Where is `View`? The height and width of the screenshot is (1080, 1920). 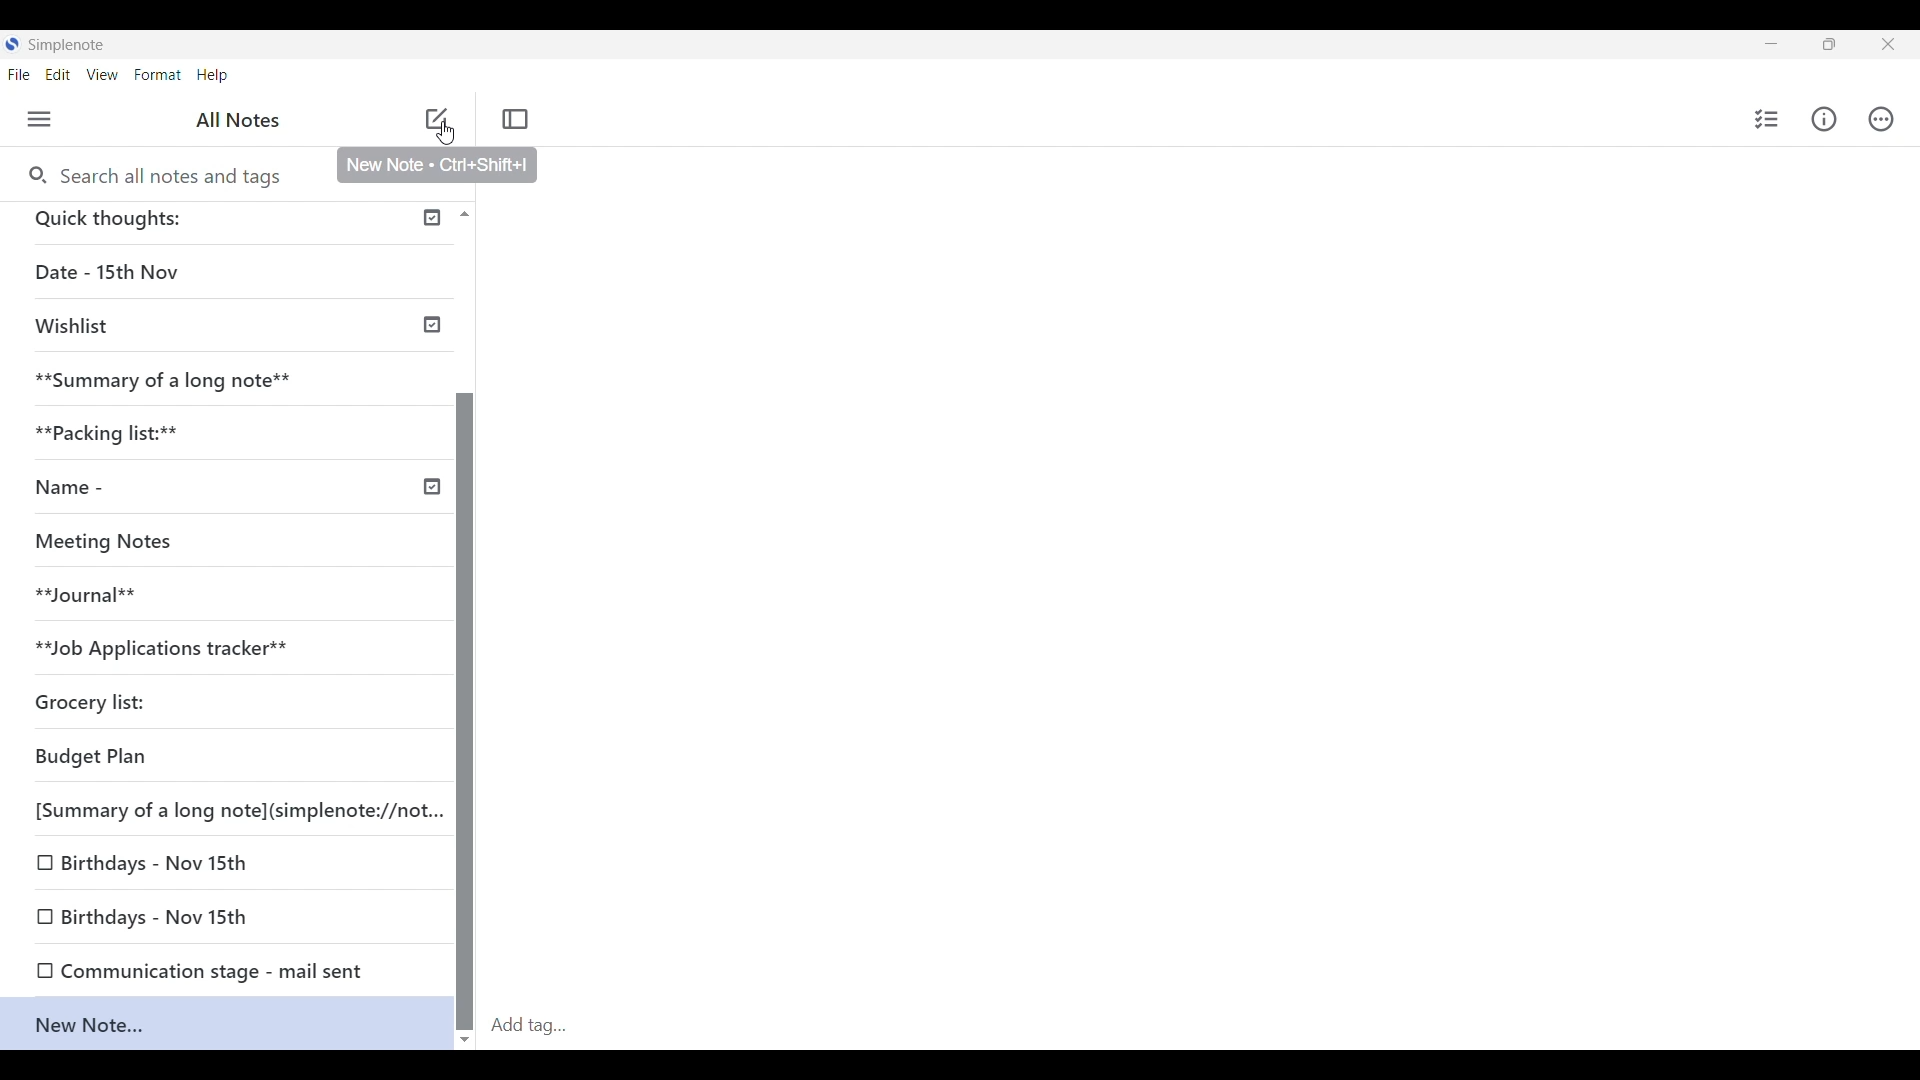 View is located at coordinates (103, 75).